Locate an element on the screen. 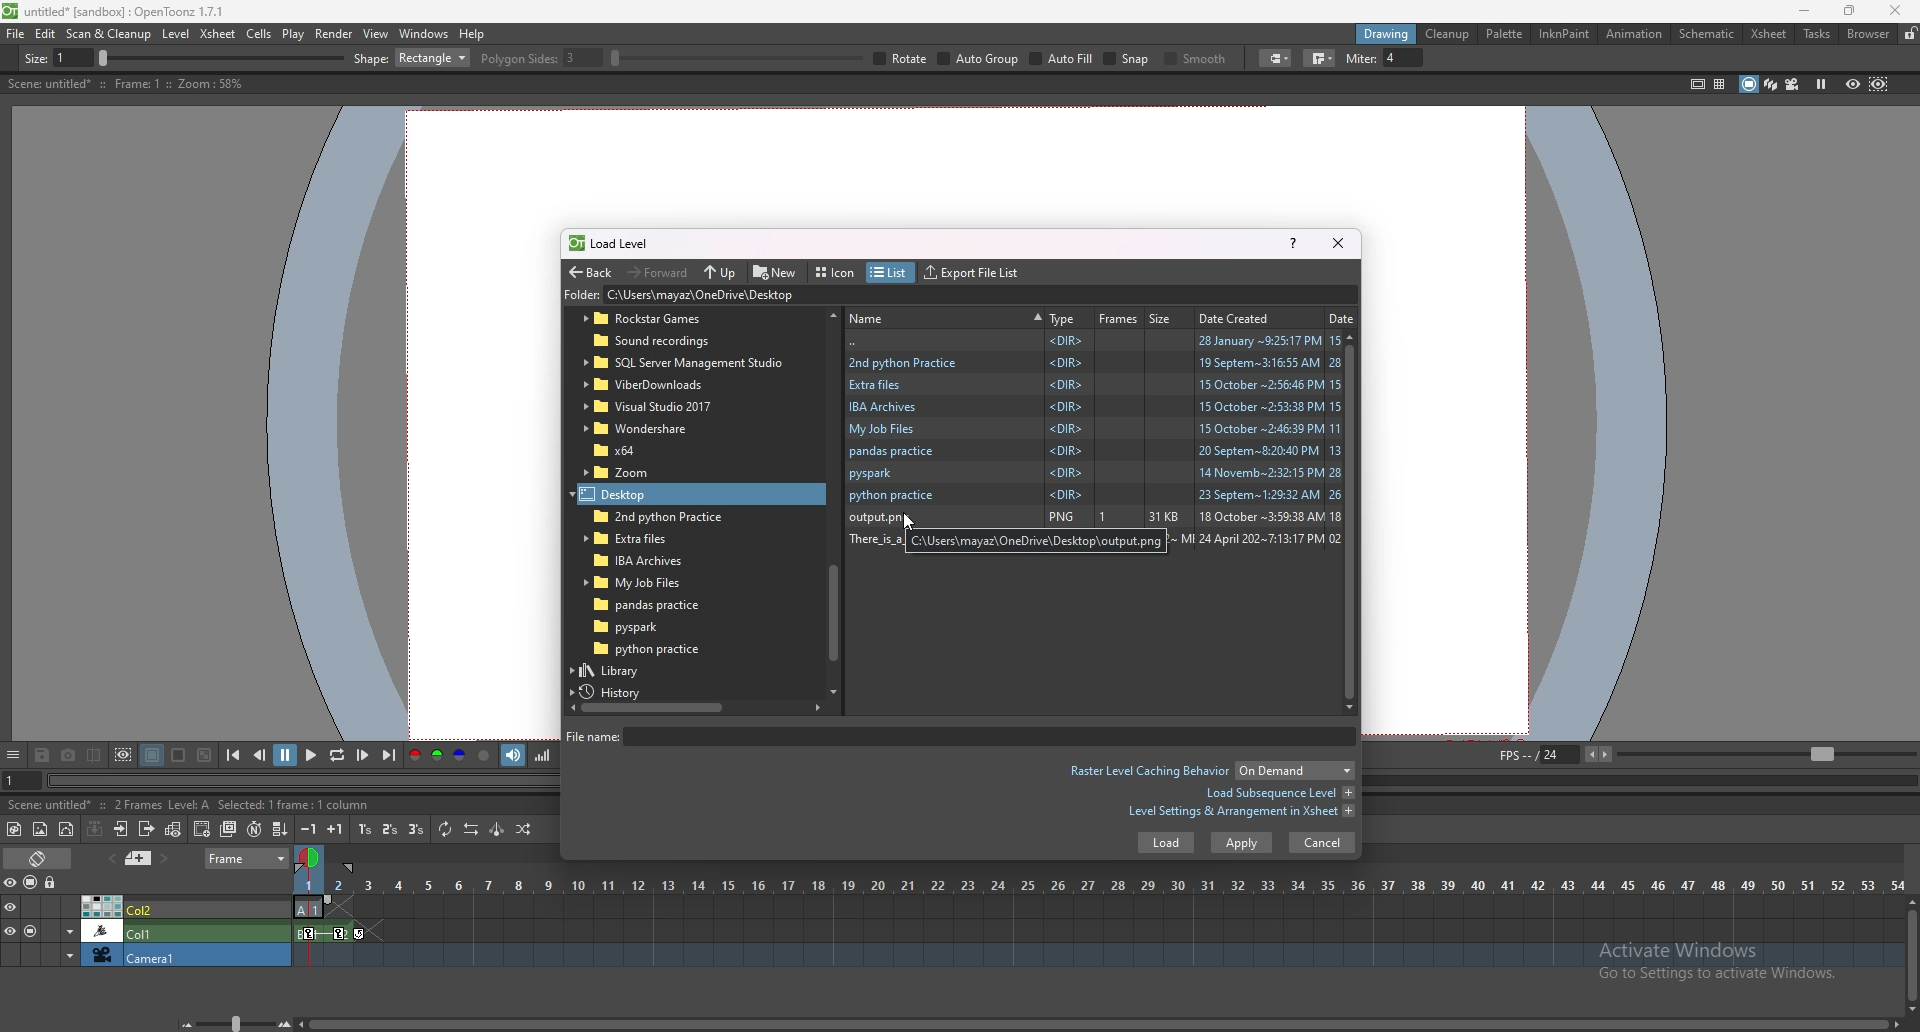  folder is located at coordinates (684, 363).